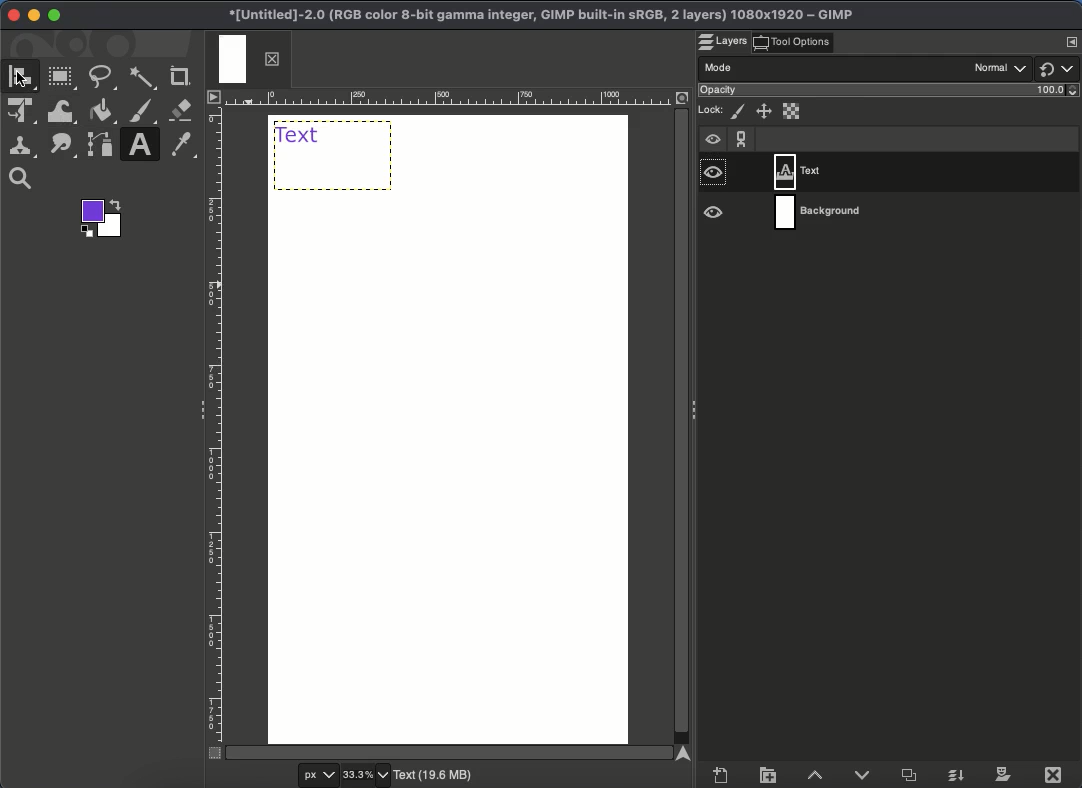 This screenshot has width=1082, height=788. Describe the element at coordinates (367, 775) in the screenshot. I see `33.3%` at that location.